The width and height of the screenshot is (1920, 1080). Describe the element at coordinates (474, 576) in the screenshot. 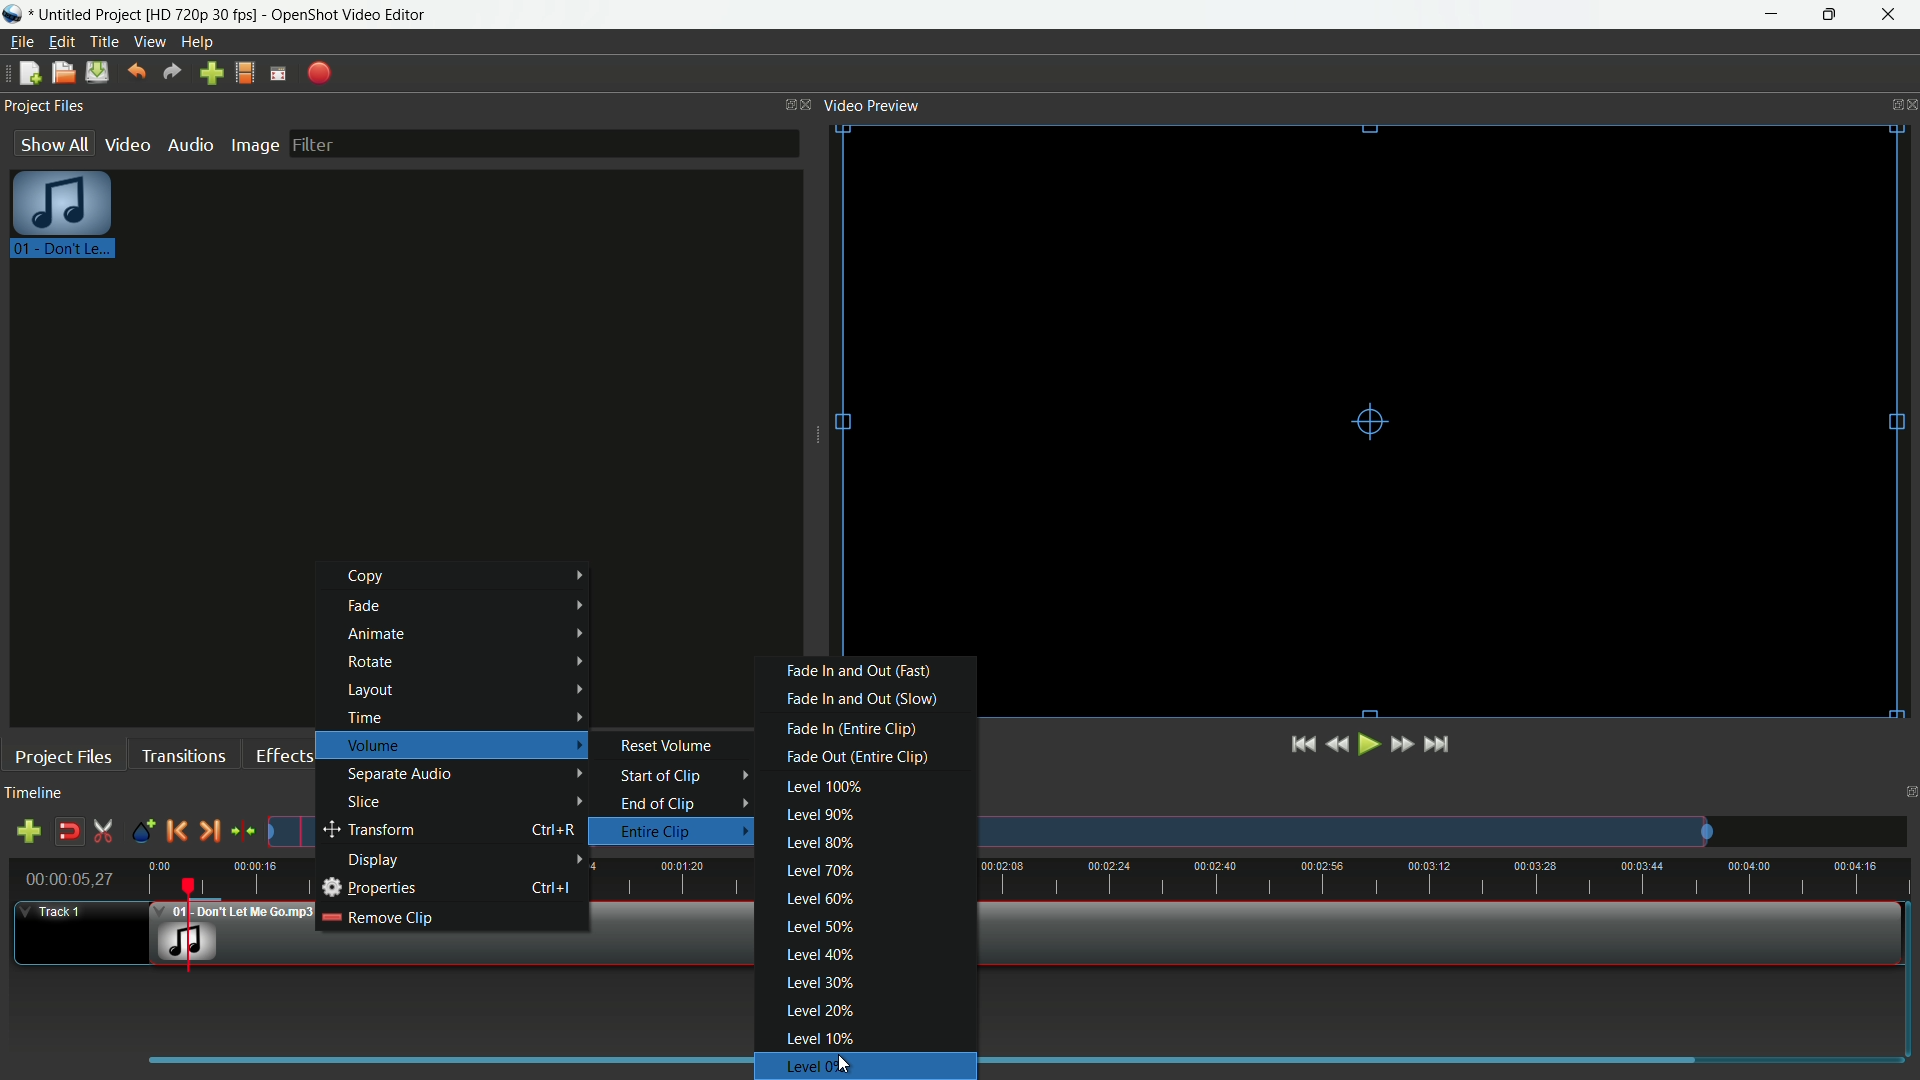

I see `copy` at that location.